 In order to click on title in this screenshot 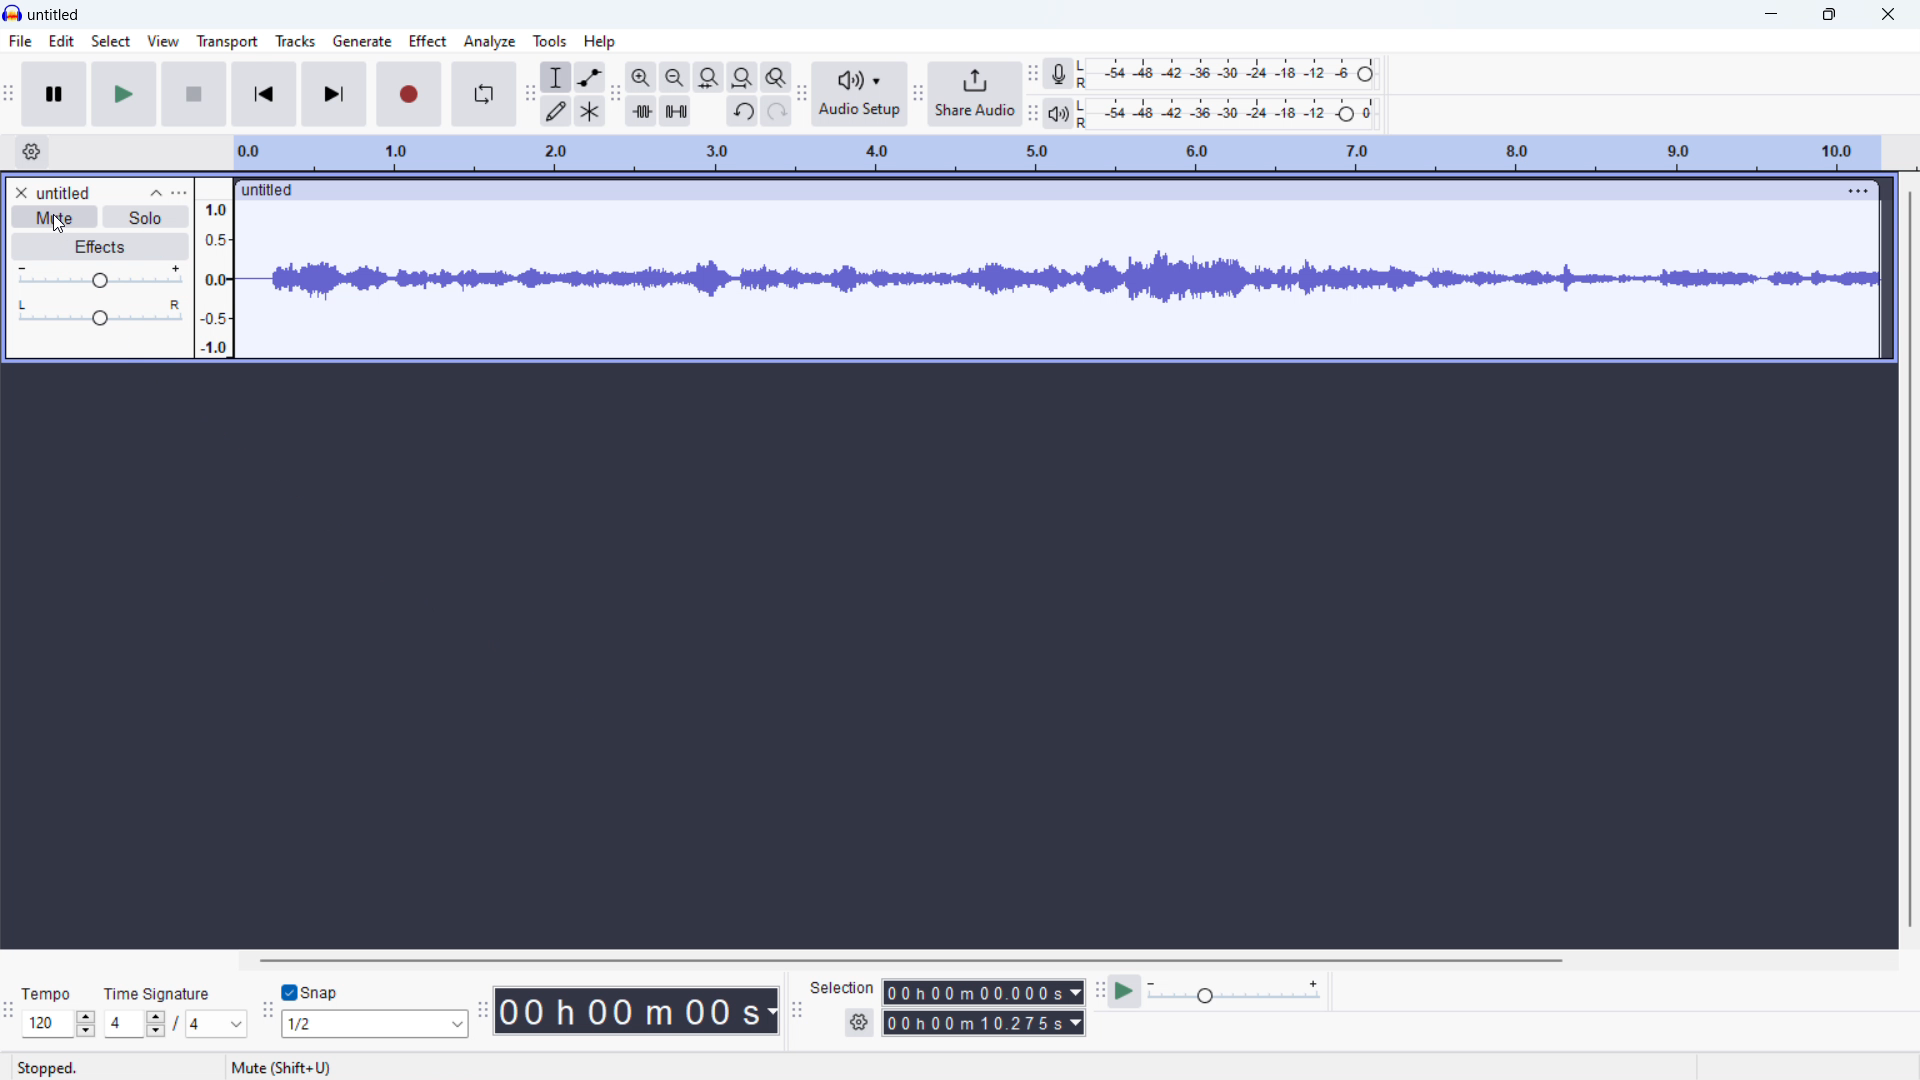, I will do `click(55, 15)`.